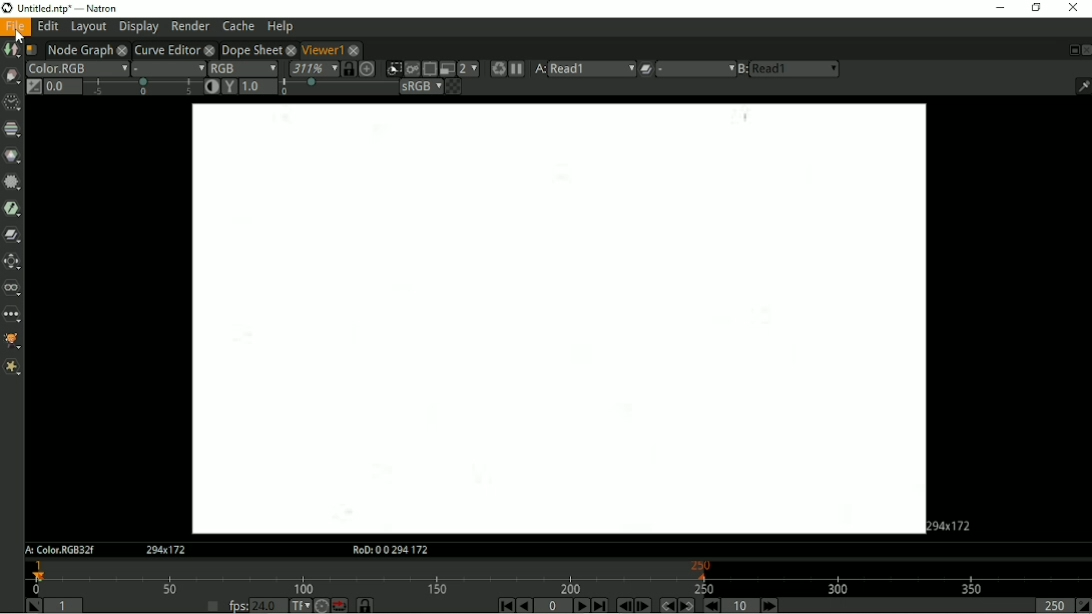 The image size is (1092, 614). What do you see at coordinates (12, 262) in the screenshot?
I see `Transform` at bounding box center [12, 262].